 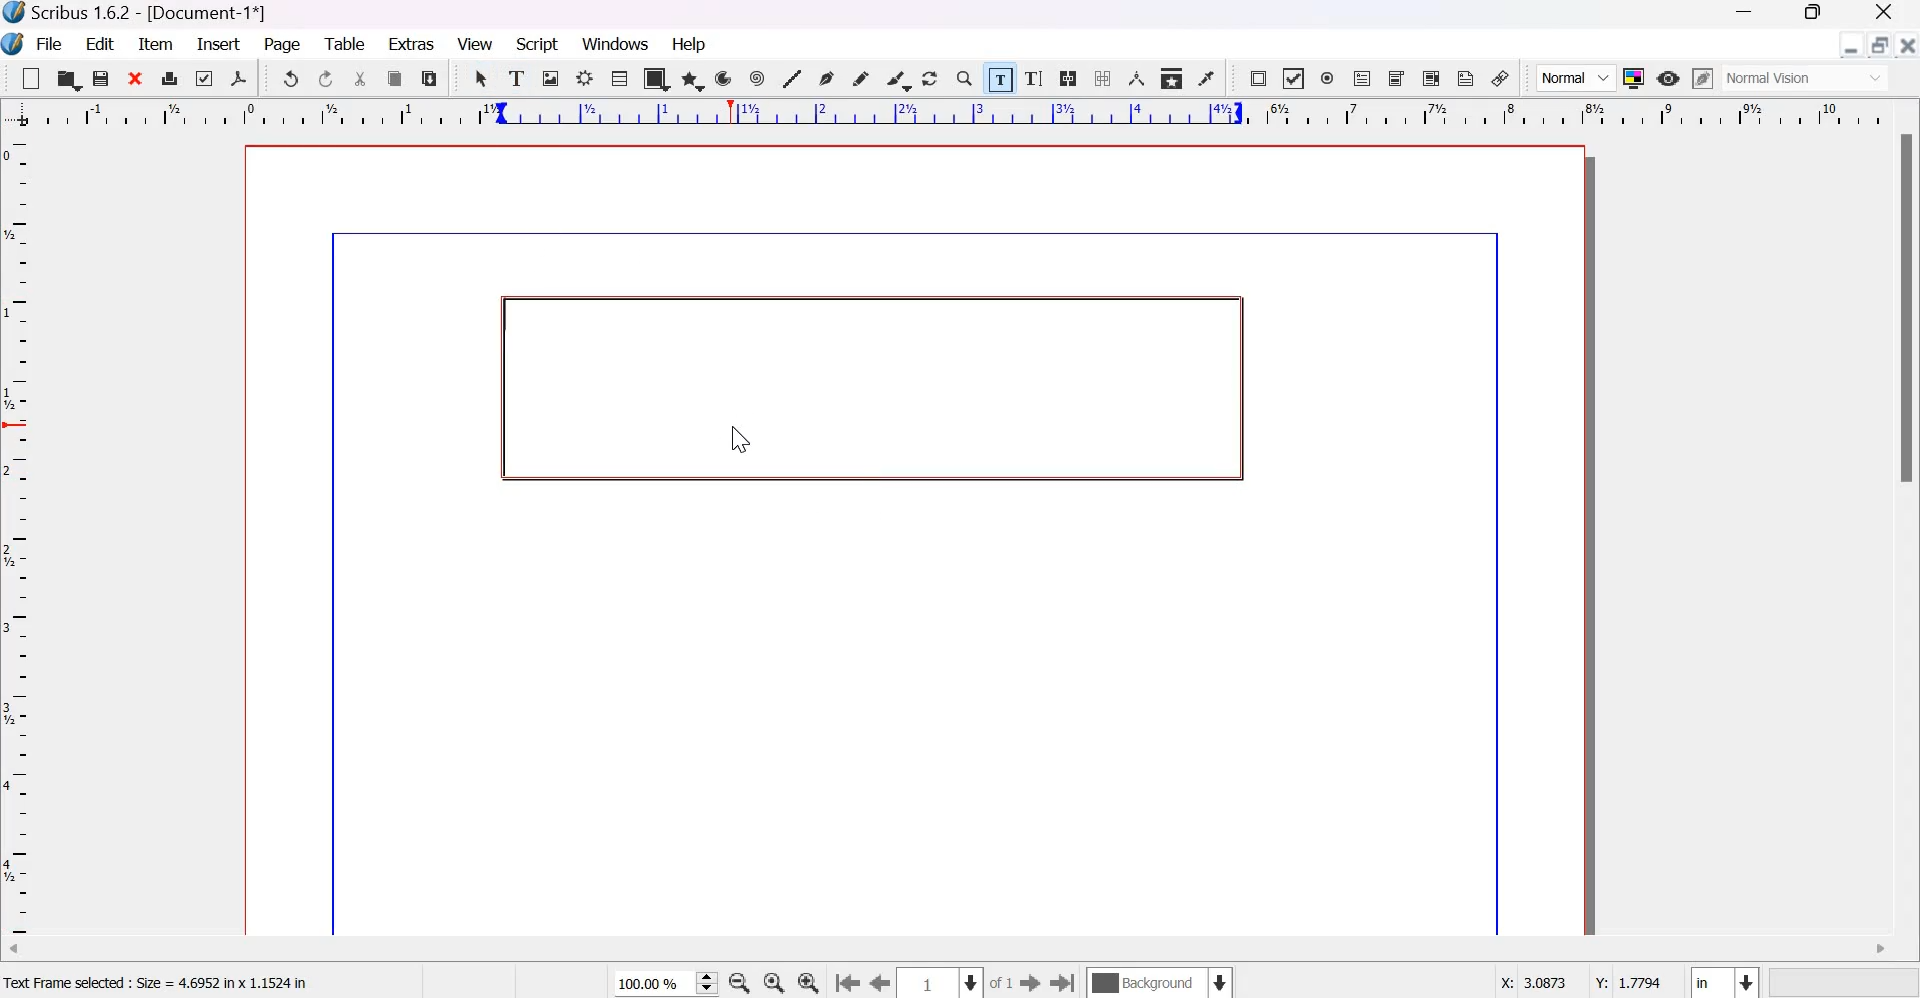 I want to click on go to the previous page, so click(x=847, y=984).